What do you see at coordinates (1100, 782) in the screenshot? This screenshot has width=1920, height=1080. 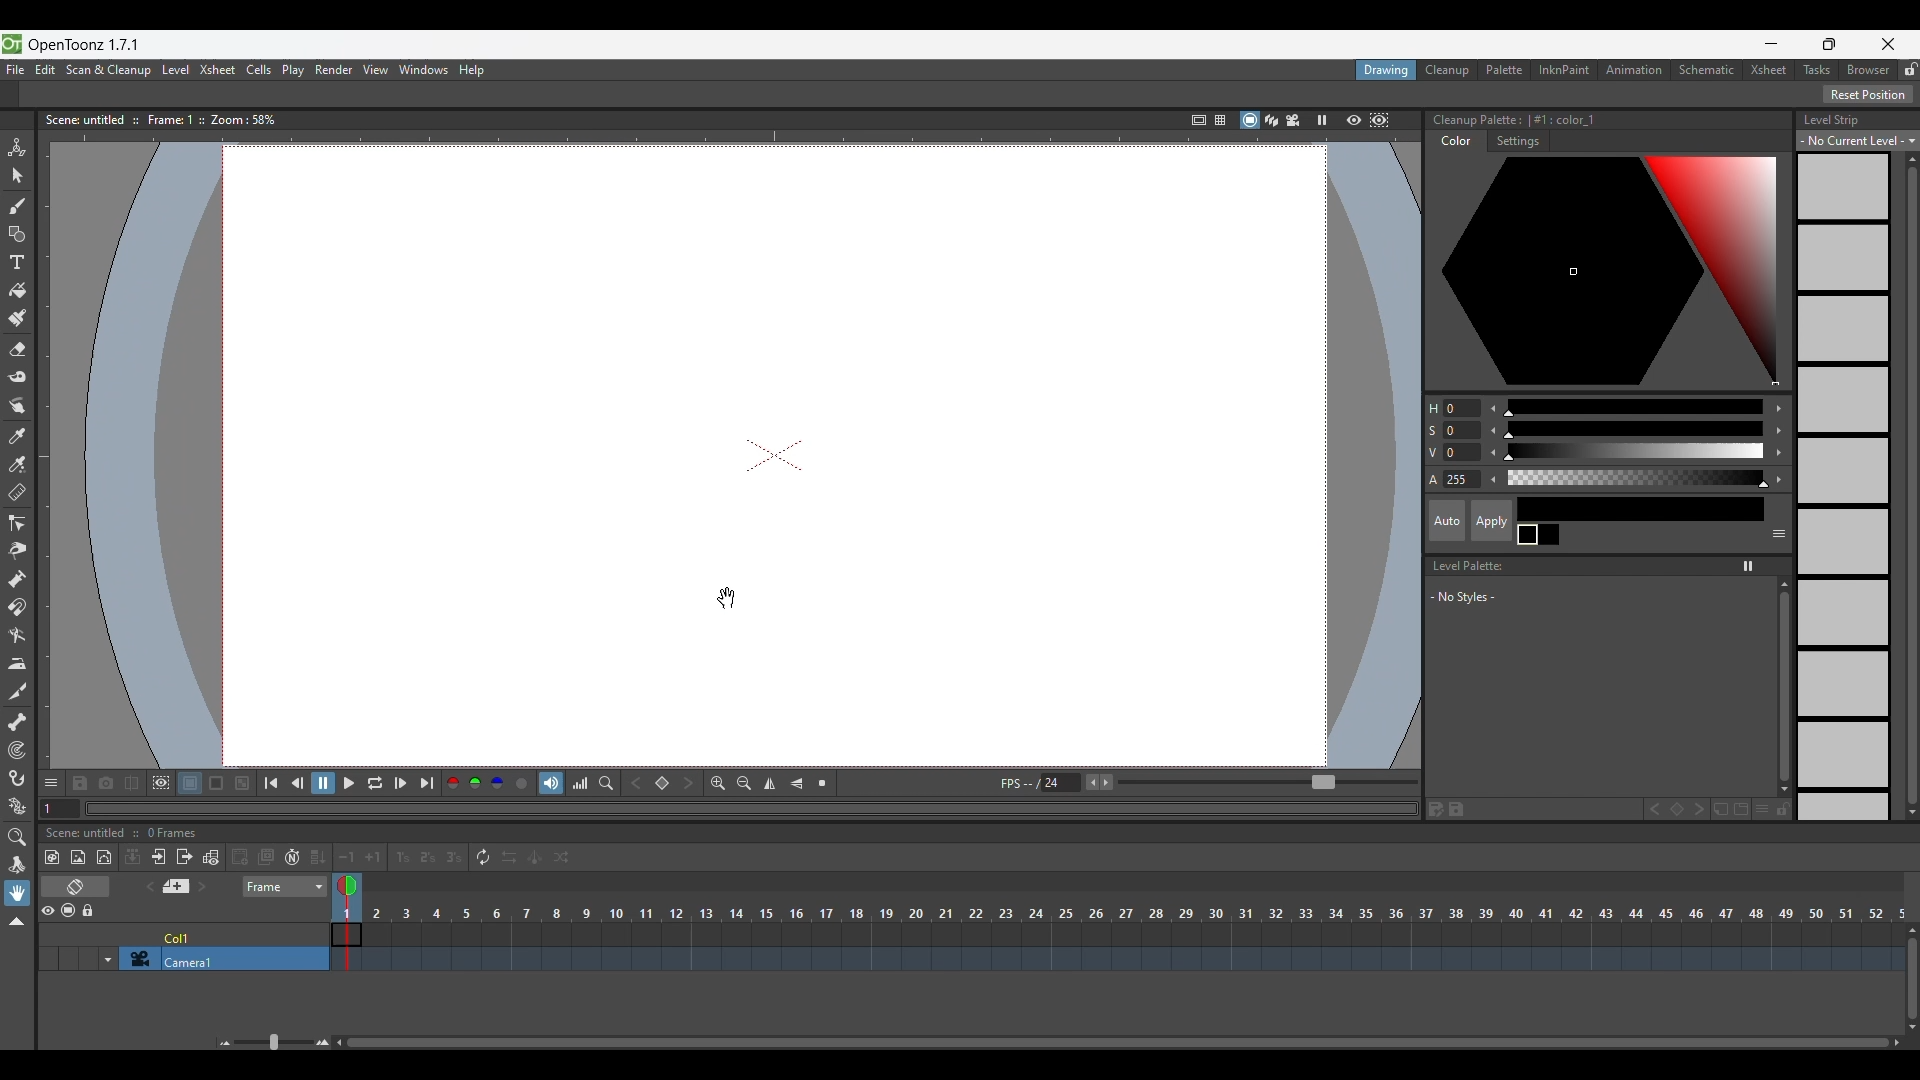 I see `Buttons to increase/decrease frames per second` at bounding box center [1100, 782].